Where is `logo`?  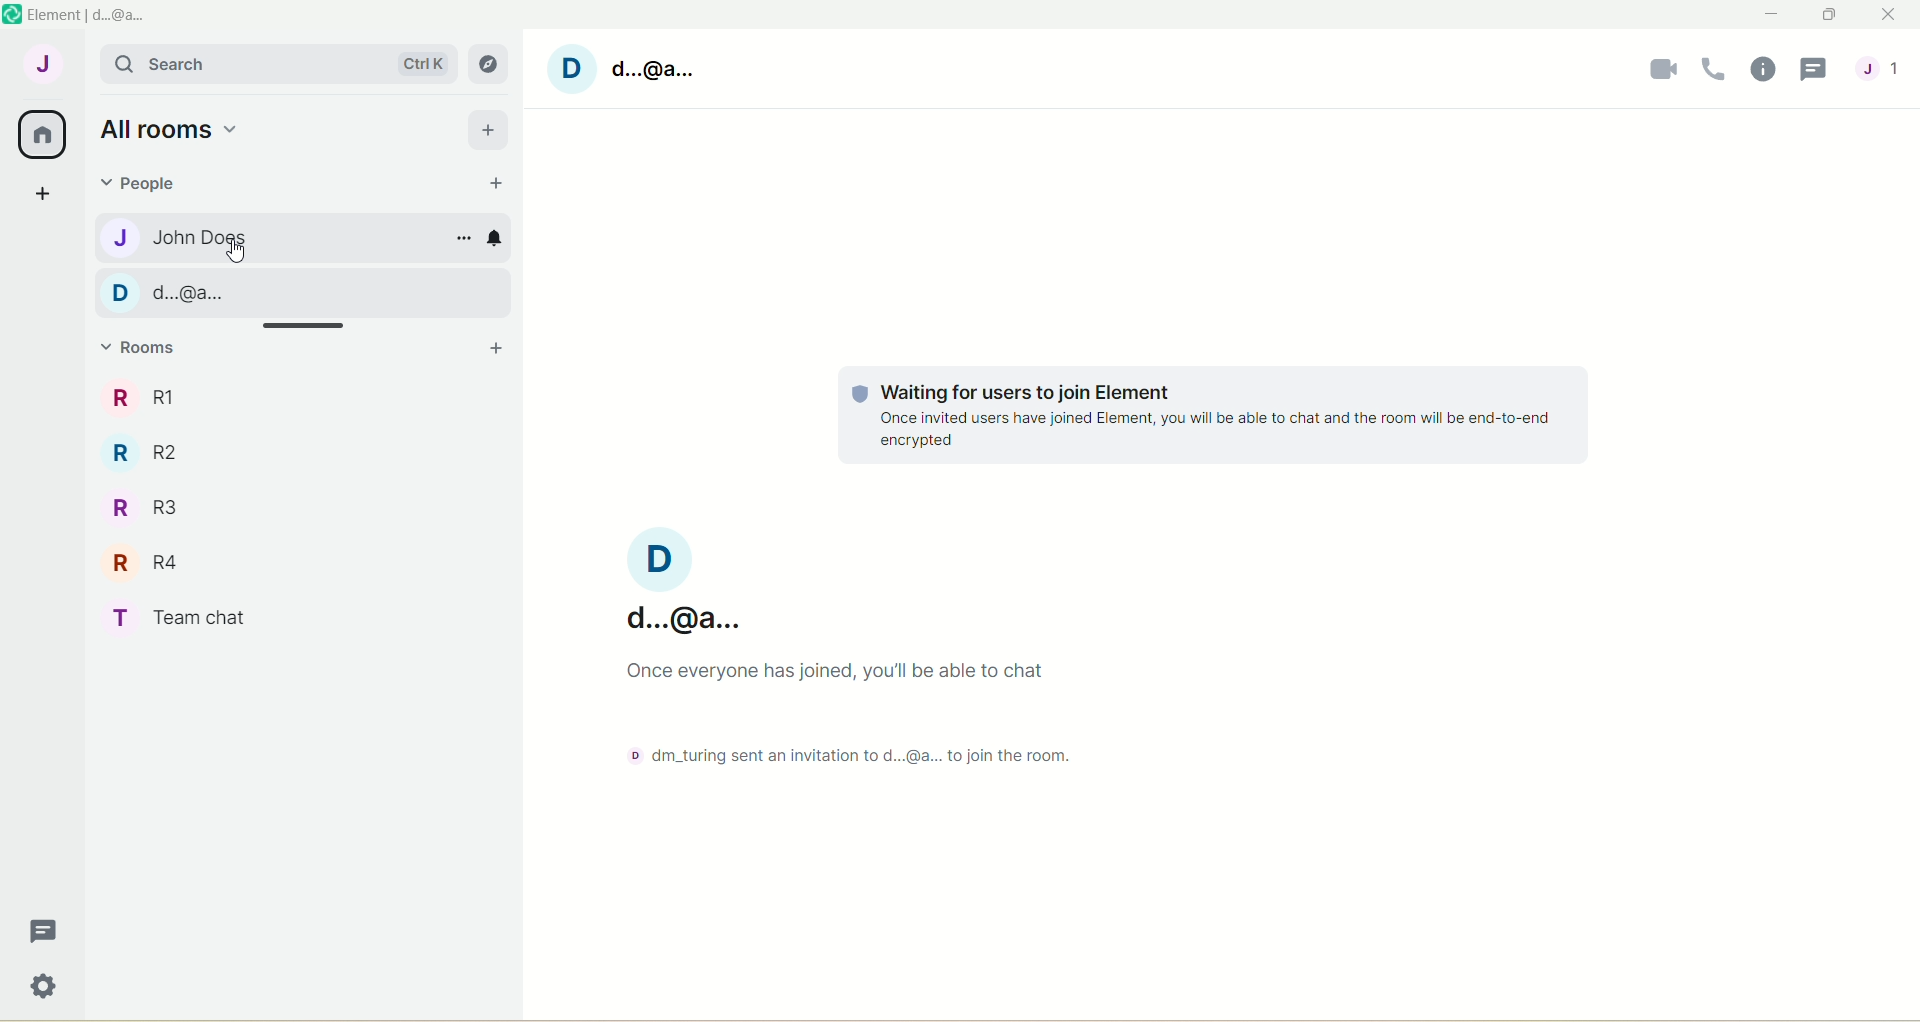 logo is located at coordinates (12, 14).